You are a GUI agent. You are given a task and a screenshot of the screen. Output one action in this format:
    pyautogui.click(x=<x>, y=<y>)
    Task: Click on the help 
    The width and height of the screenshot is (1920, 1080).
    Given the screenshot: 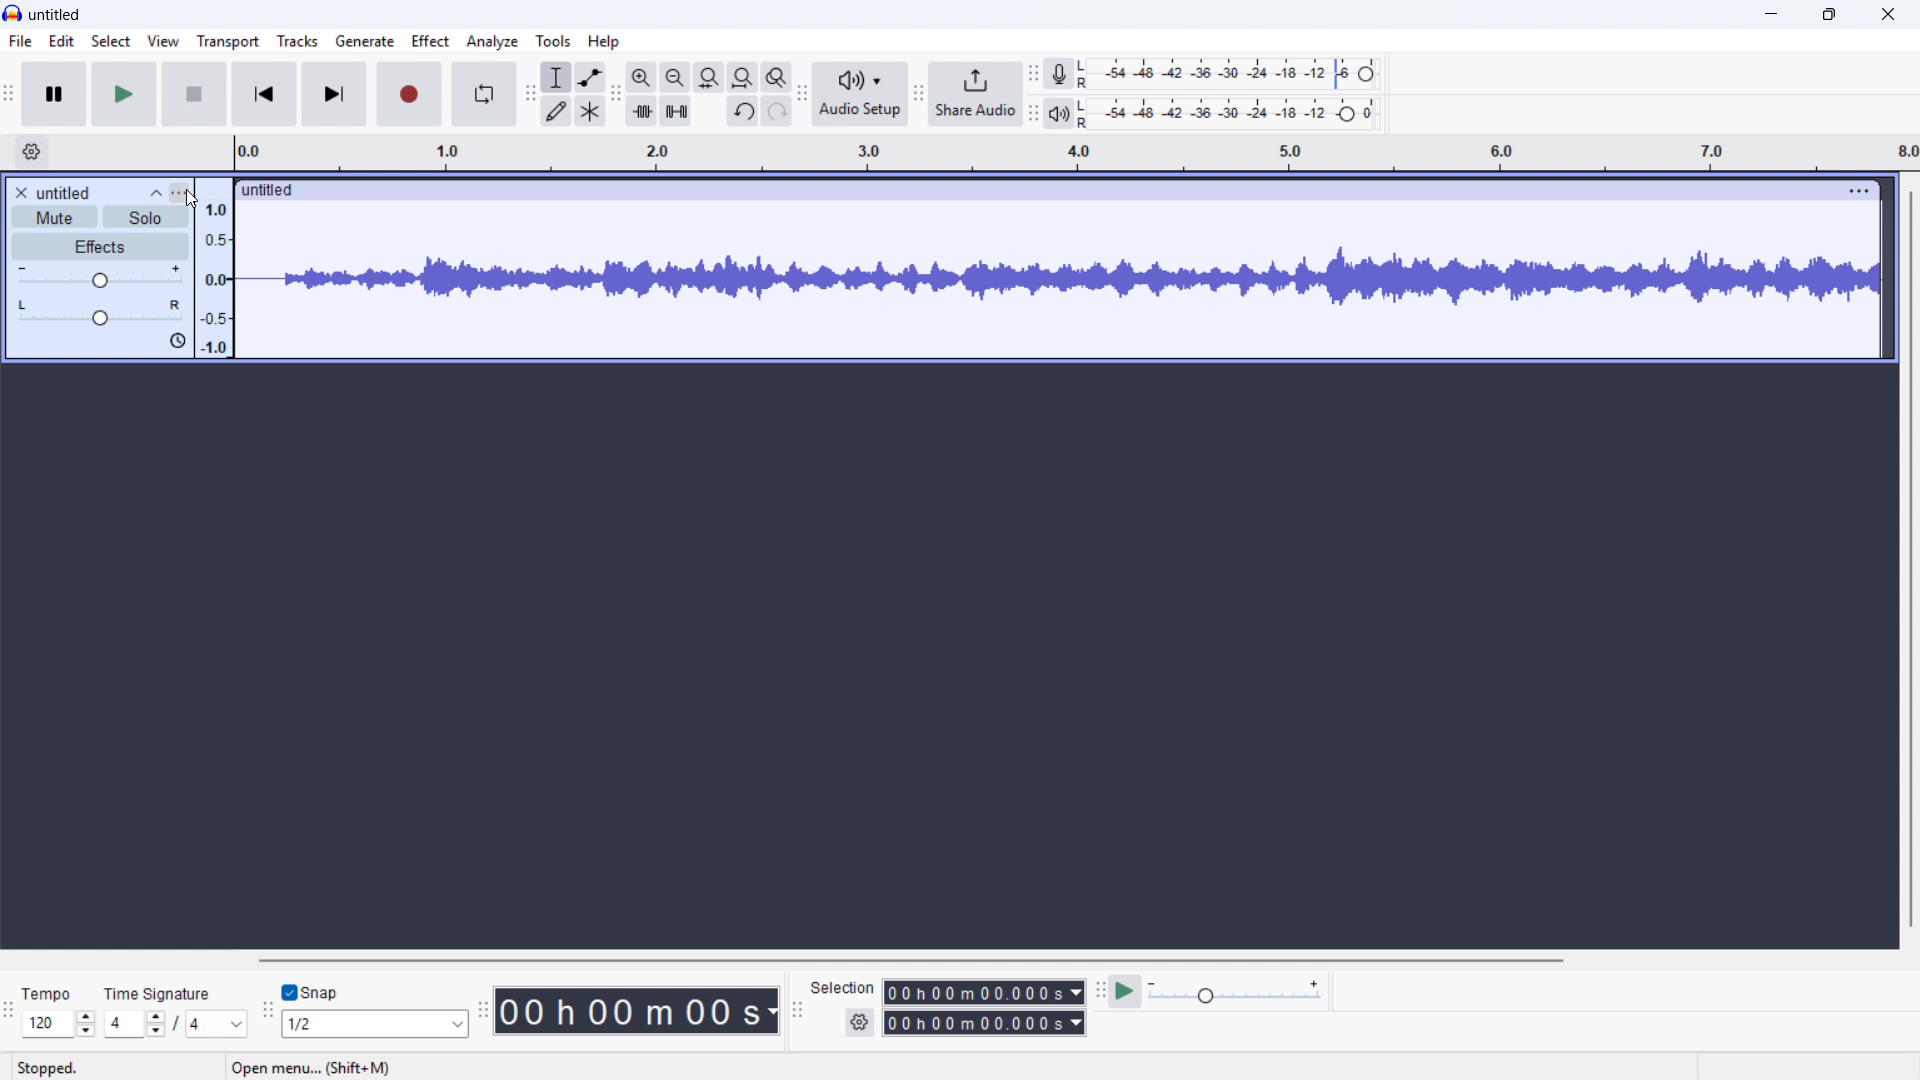 What is the action you would take?
    pyautogui.click(x=603, y=42)
    